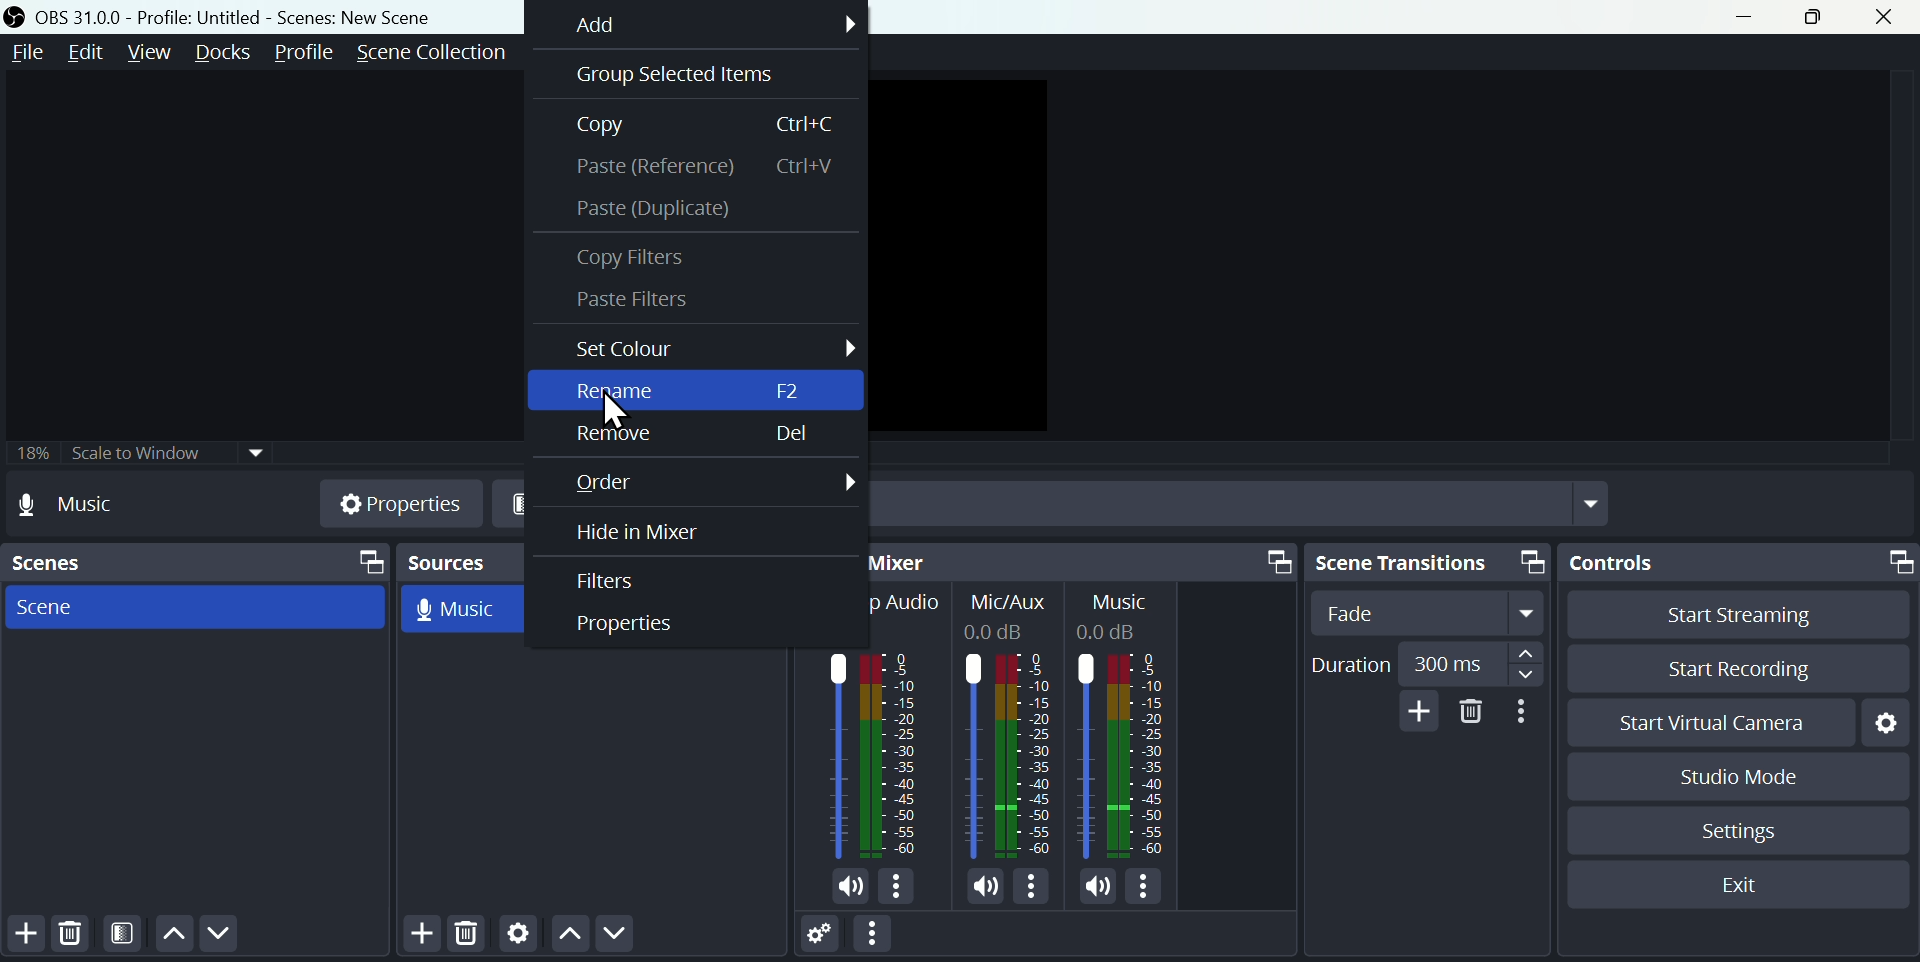 This screenshot has height=962, width=1920. I want to click on Properties, so click(395, 504).